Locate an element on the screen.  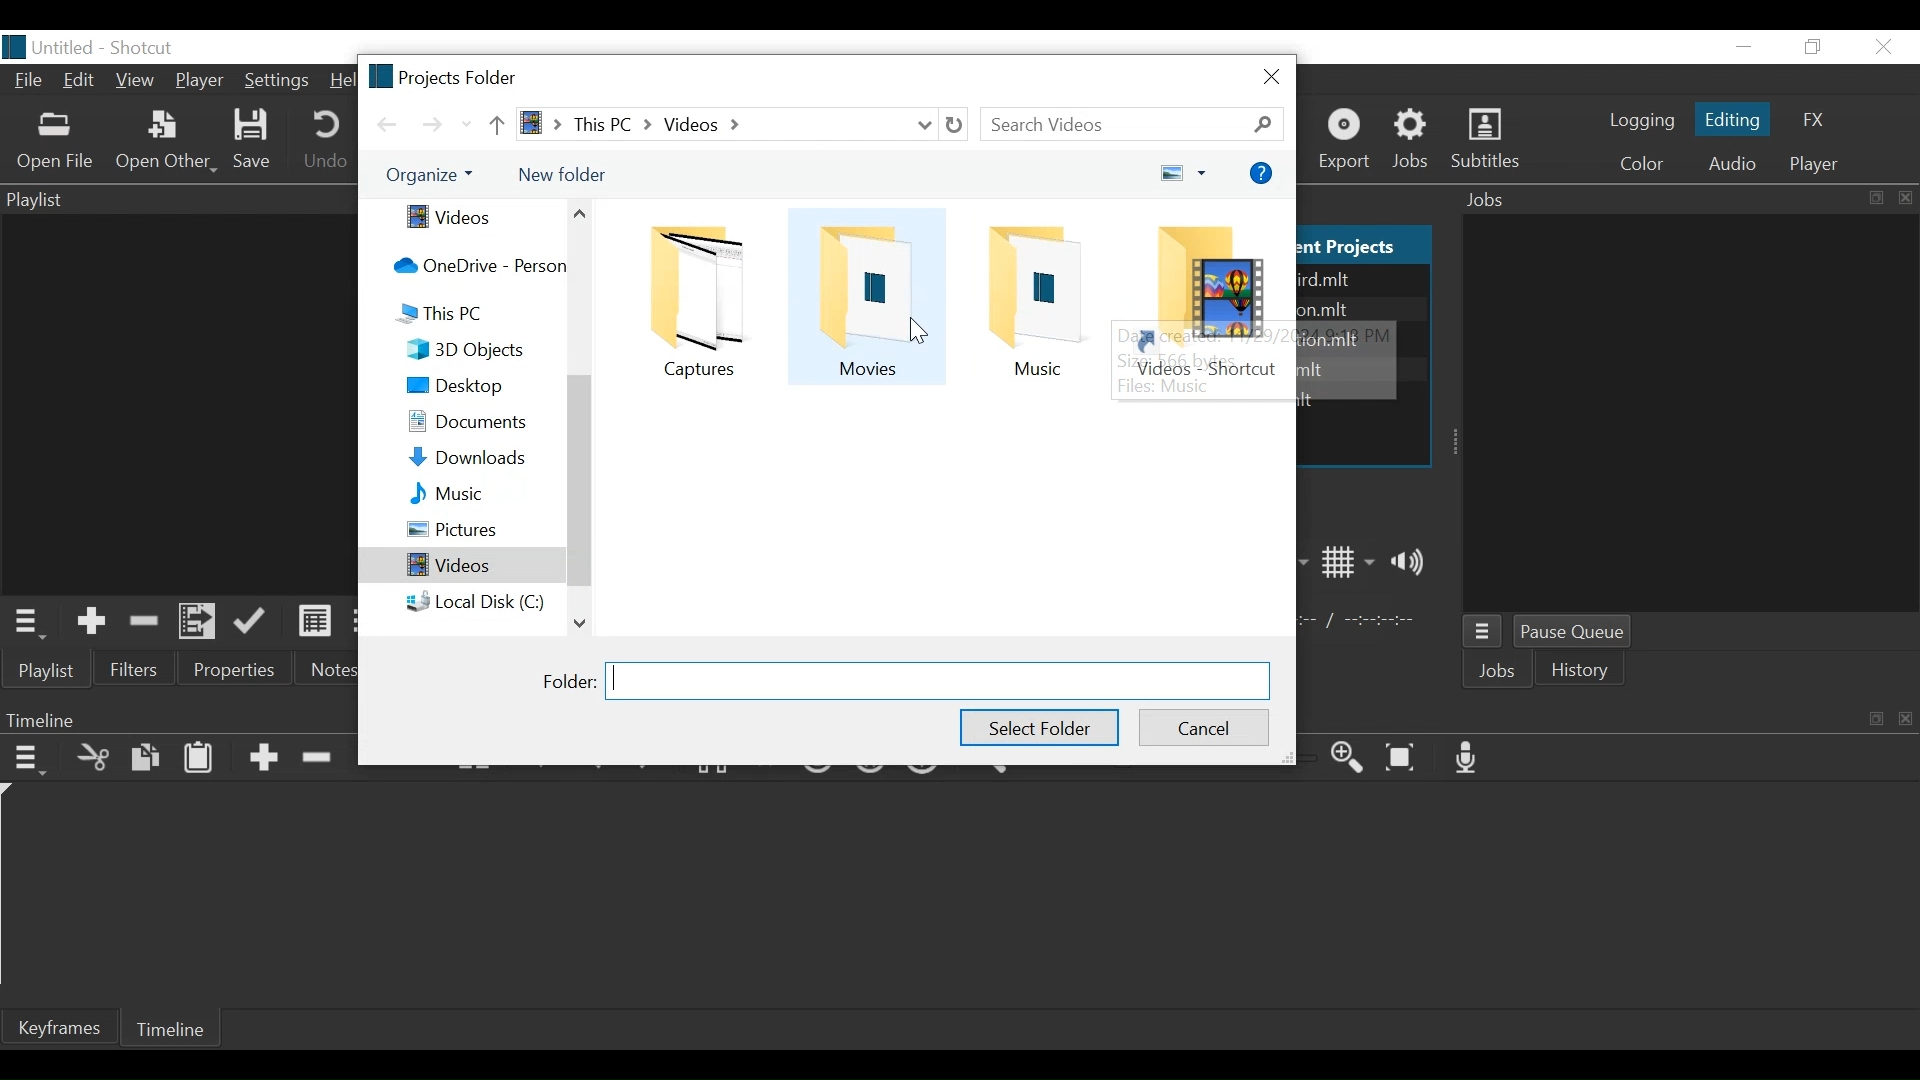
Jobs Menu is located at coordinates (1485, 634).